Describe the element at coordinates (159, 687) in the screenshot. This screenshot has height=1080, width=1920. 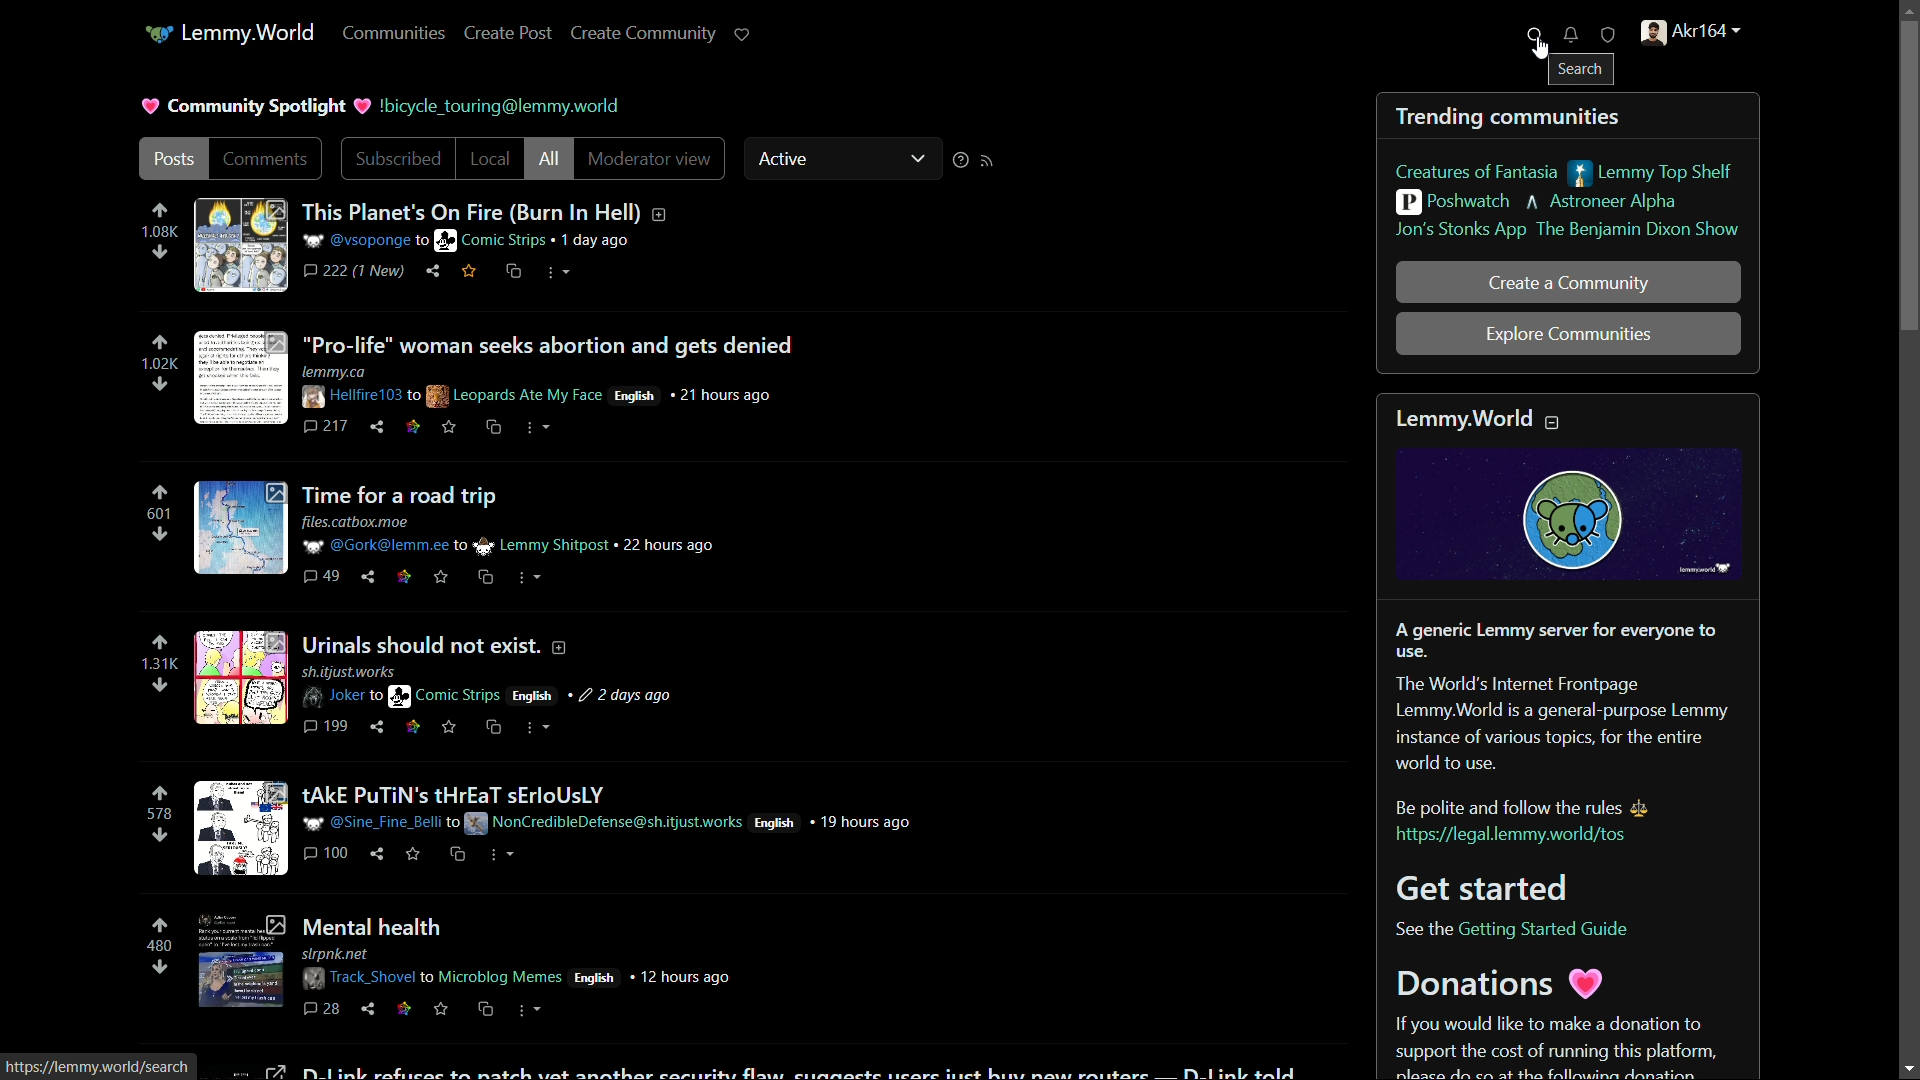
I see `downvote` at that location.